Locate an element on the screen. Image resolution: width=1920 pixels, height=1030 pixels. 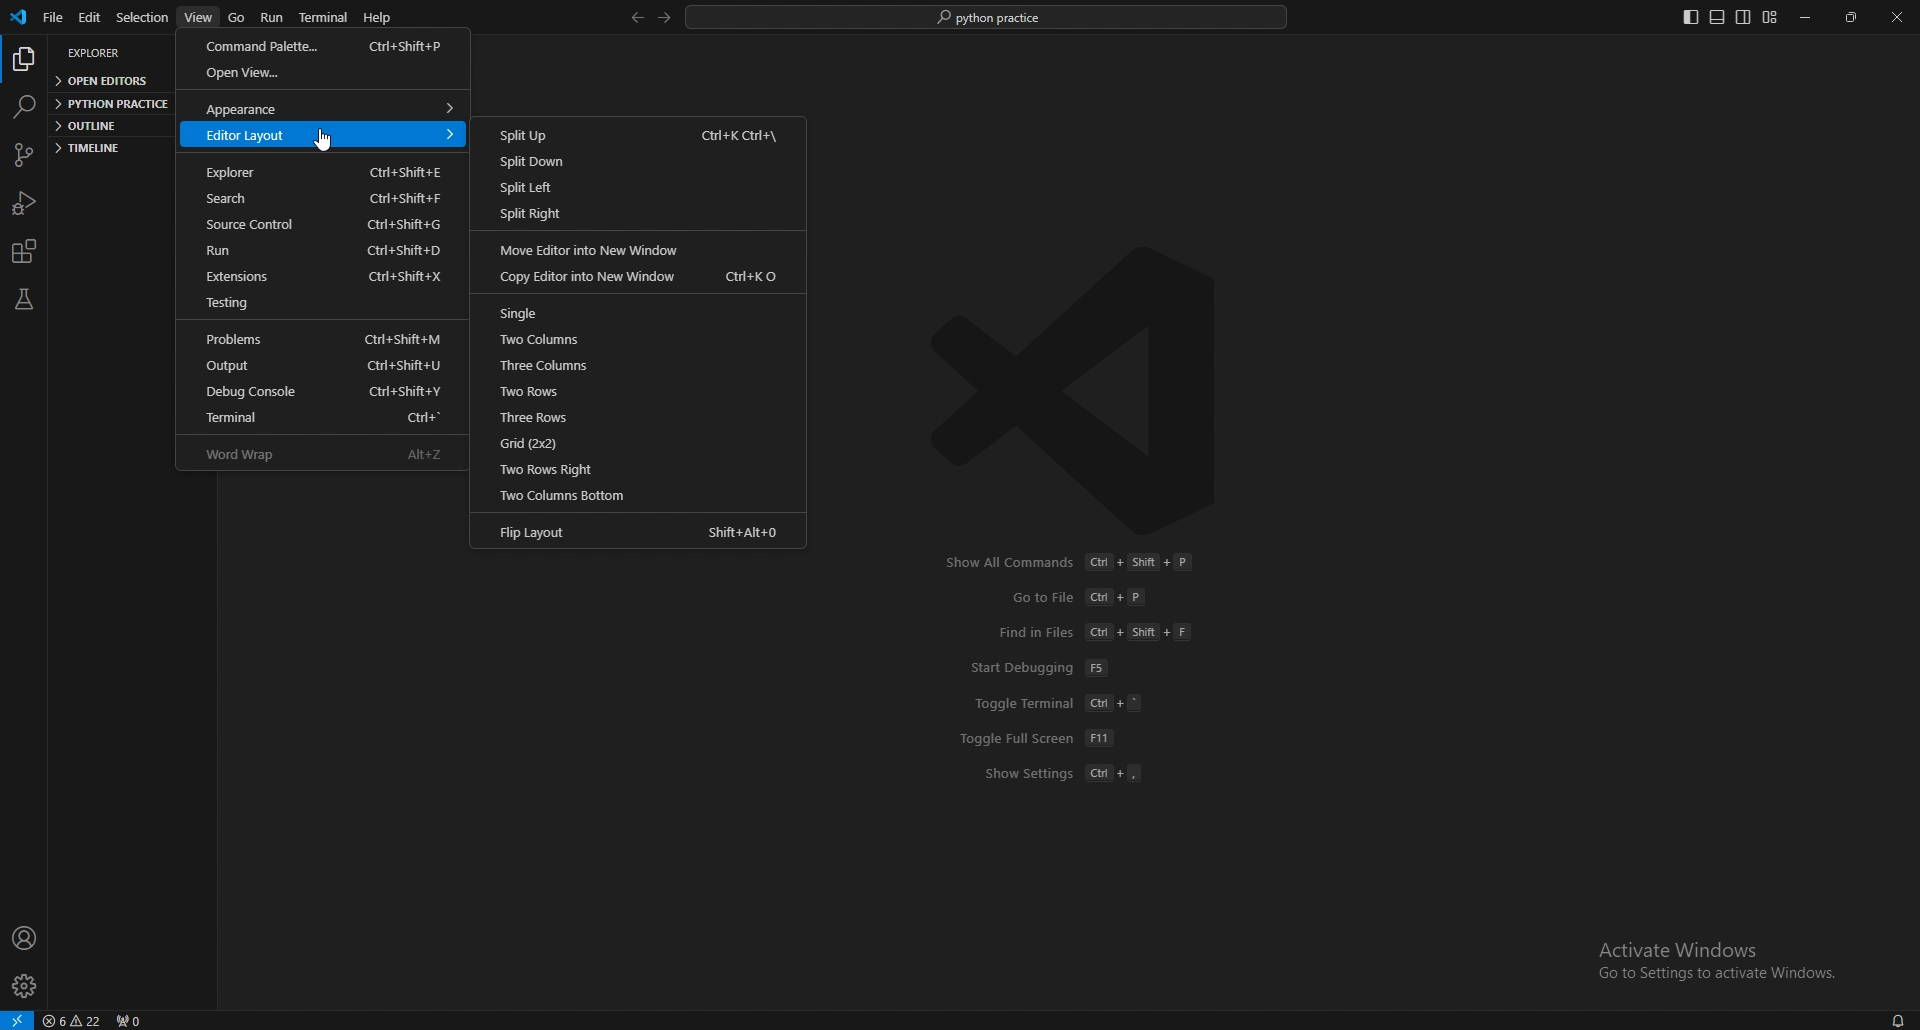
split left is located at coordinates (636, 189).